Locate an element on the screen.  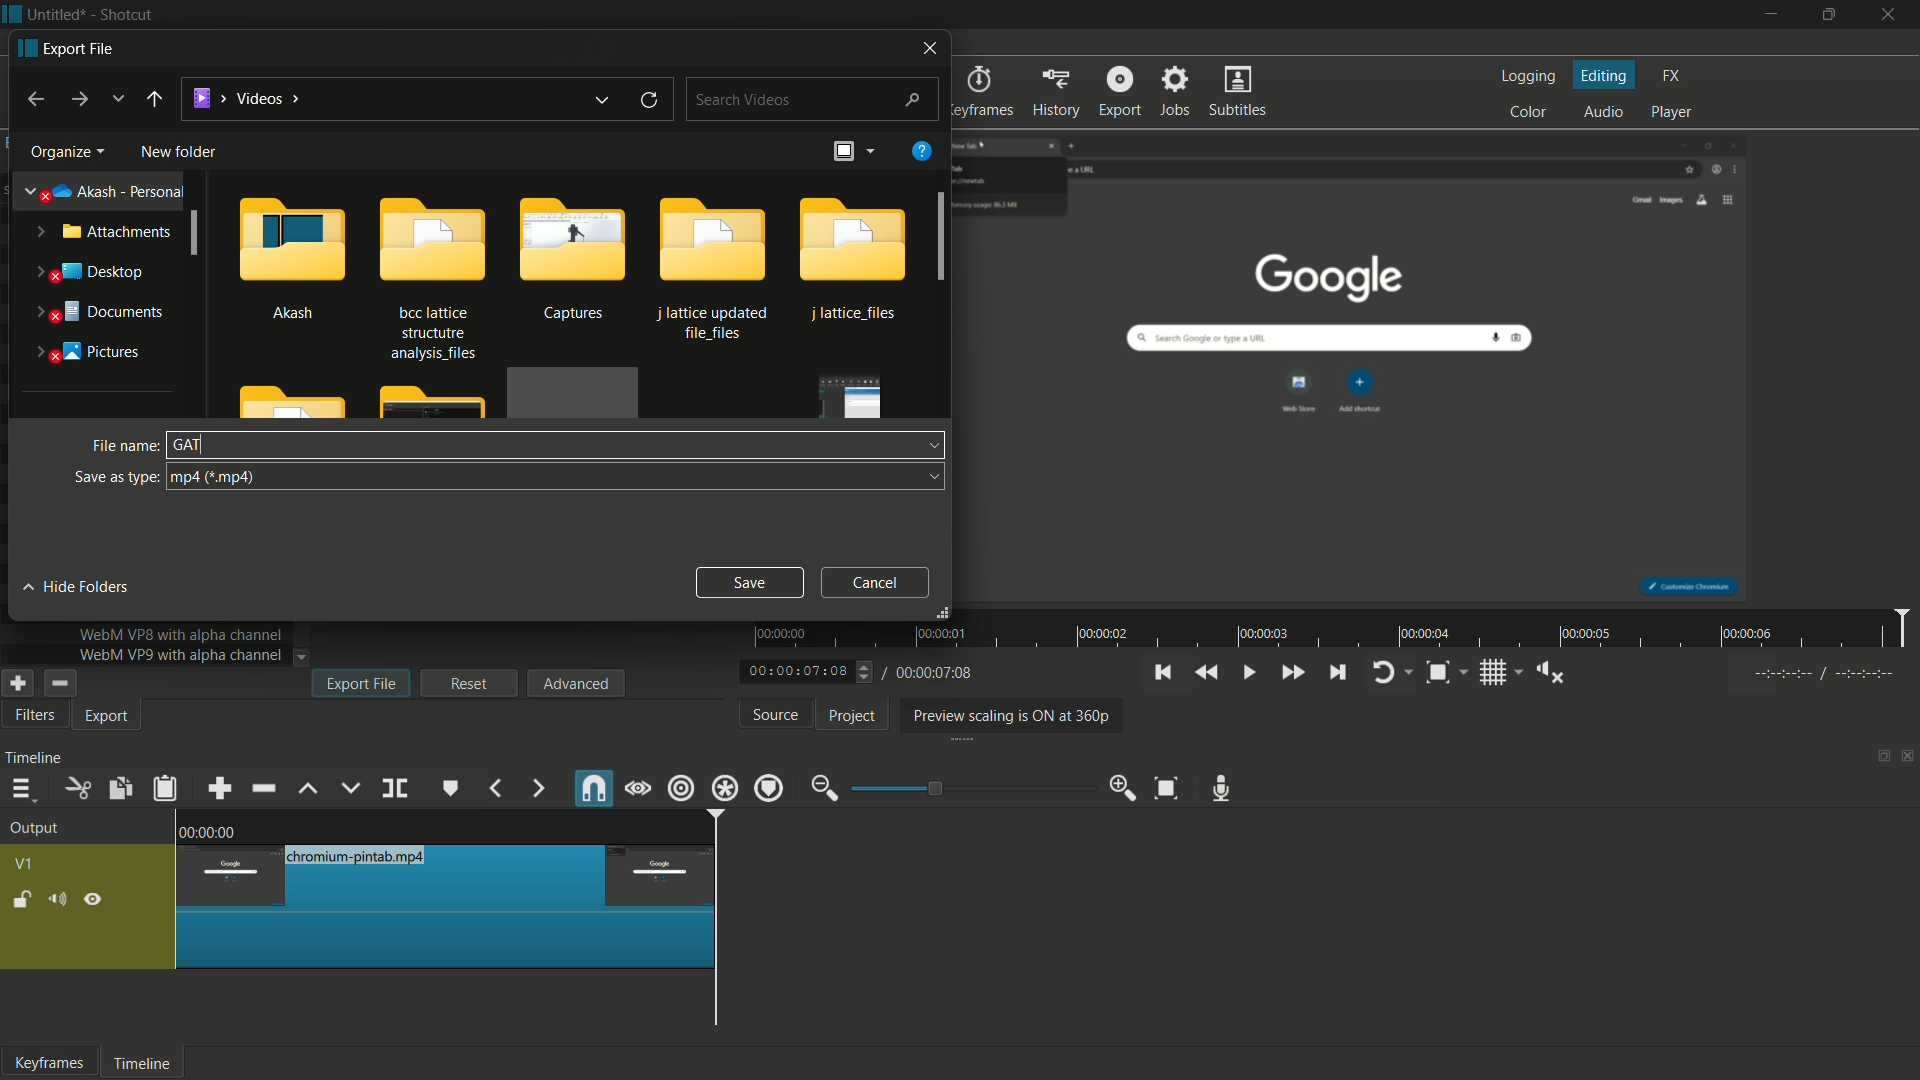
preview video is located at coordinates (1360, 363).